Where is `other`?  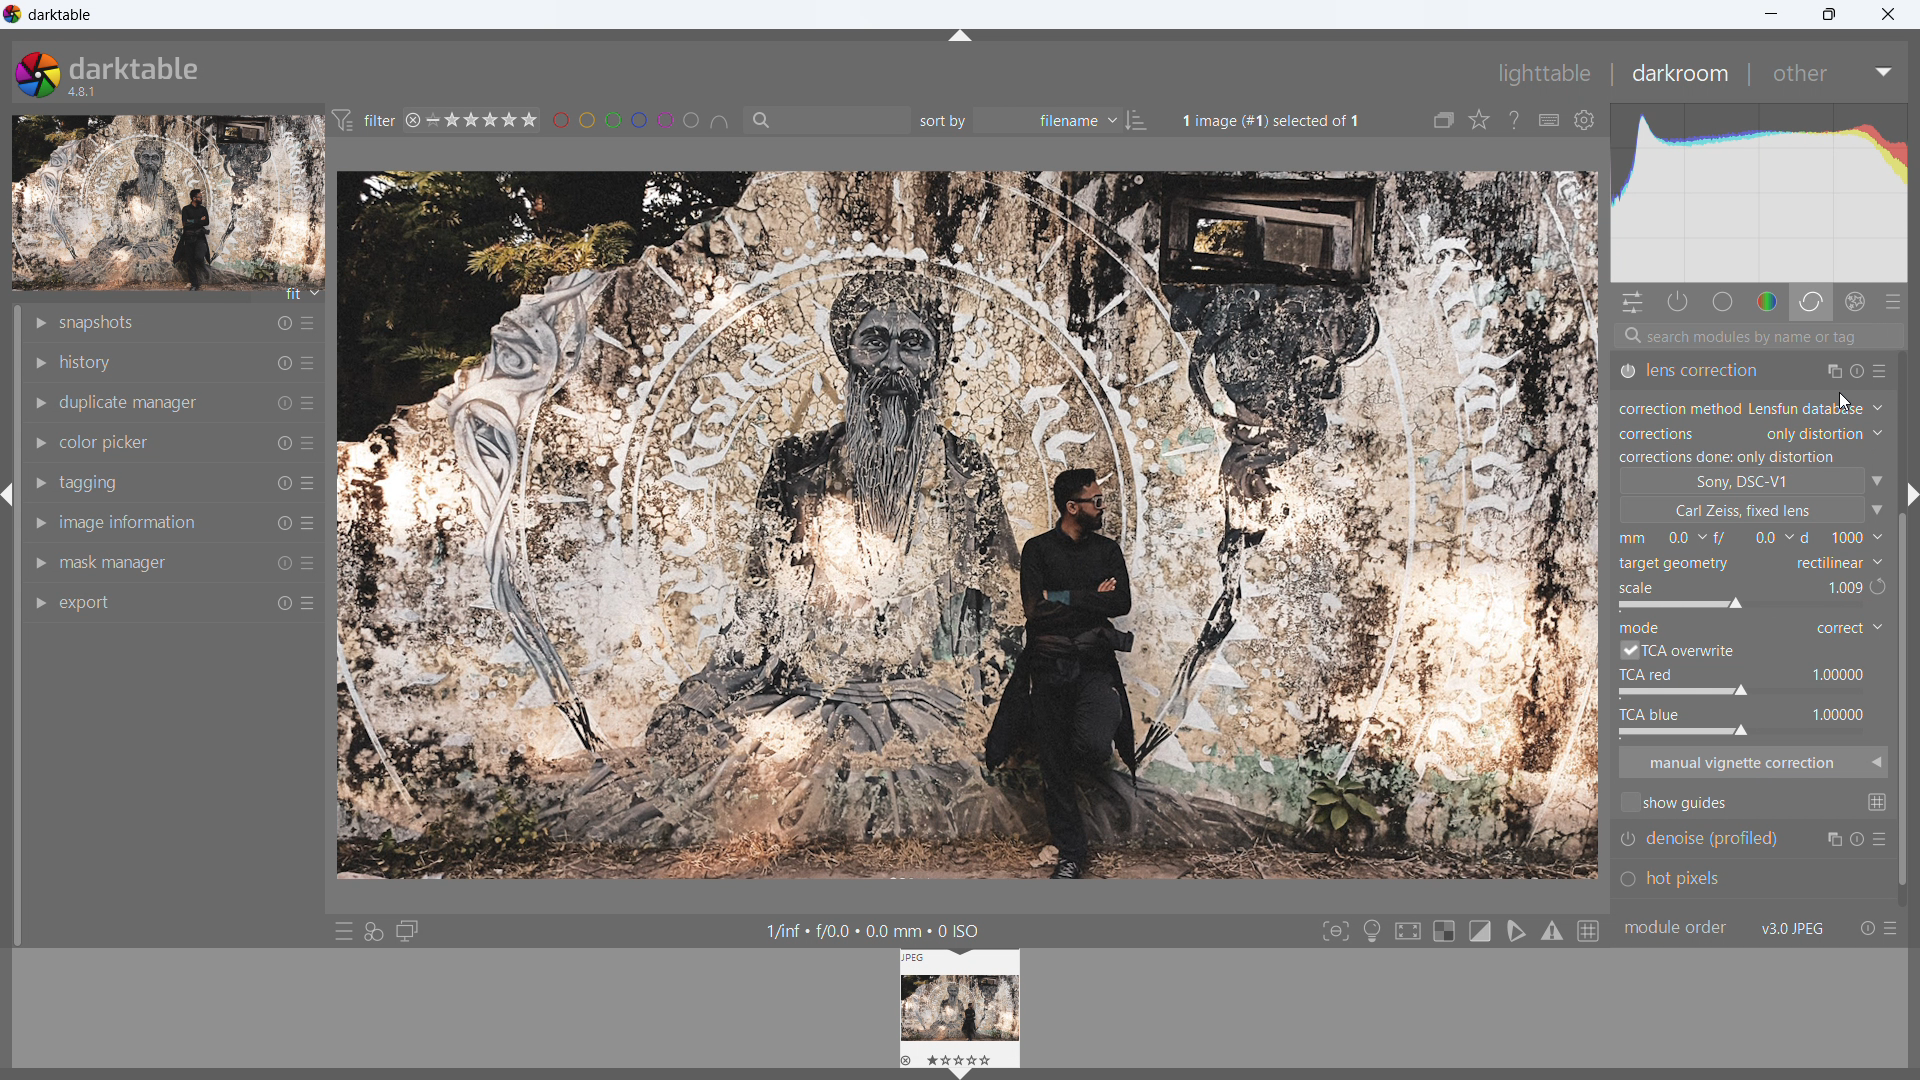 other is located at coordinates (1834, 72).